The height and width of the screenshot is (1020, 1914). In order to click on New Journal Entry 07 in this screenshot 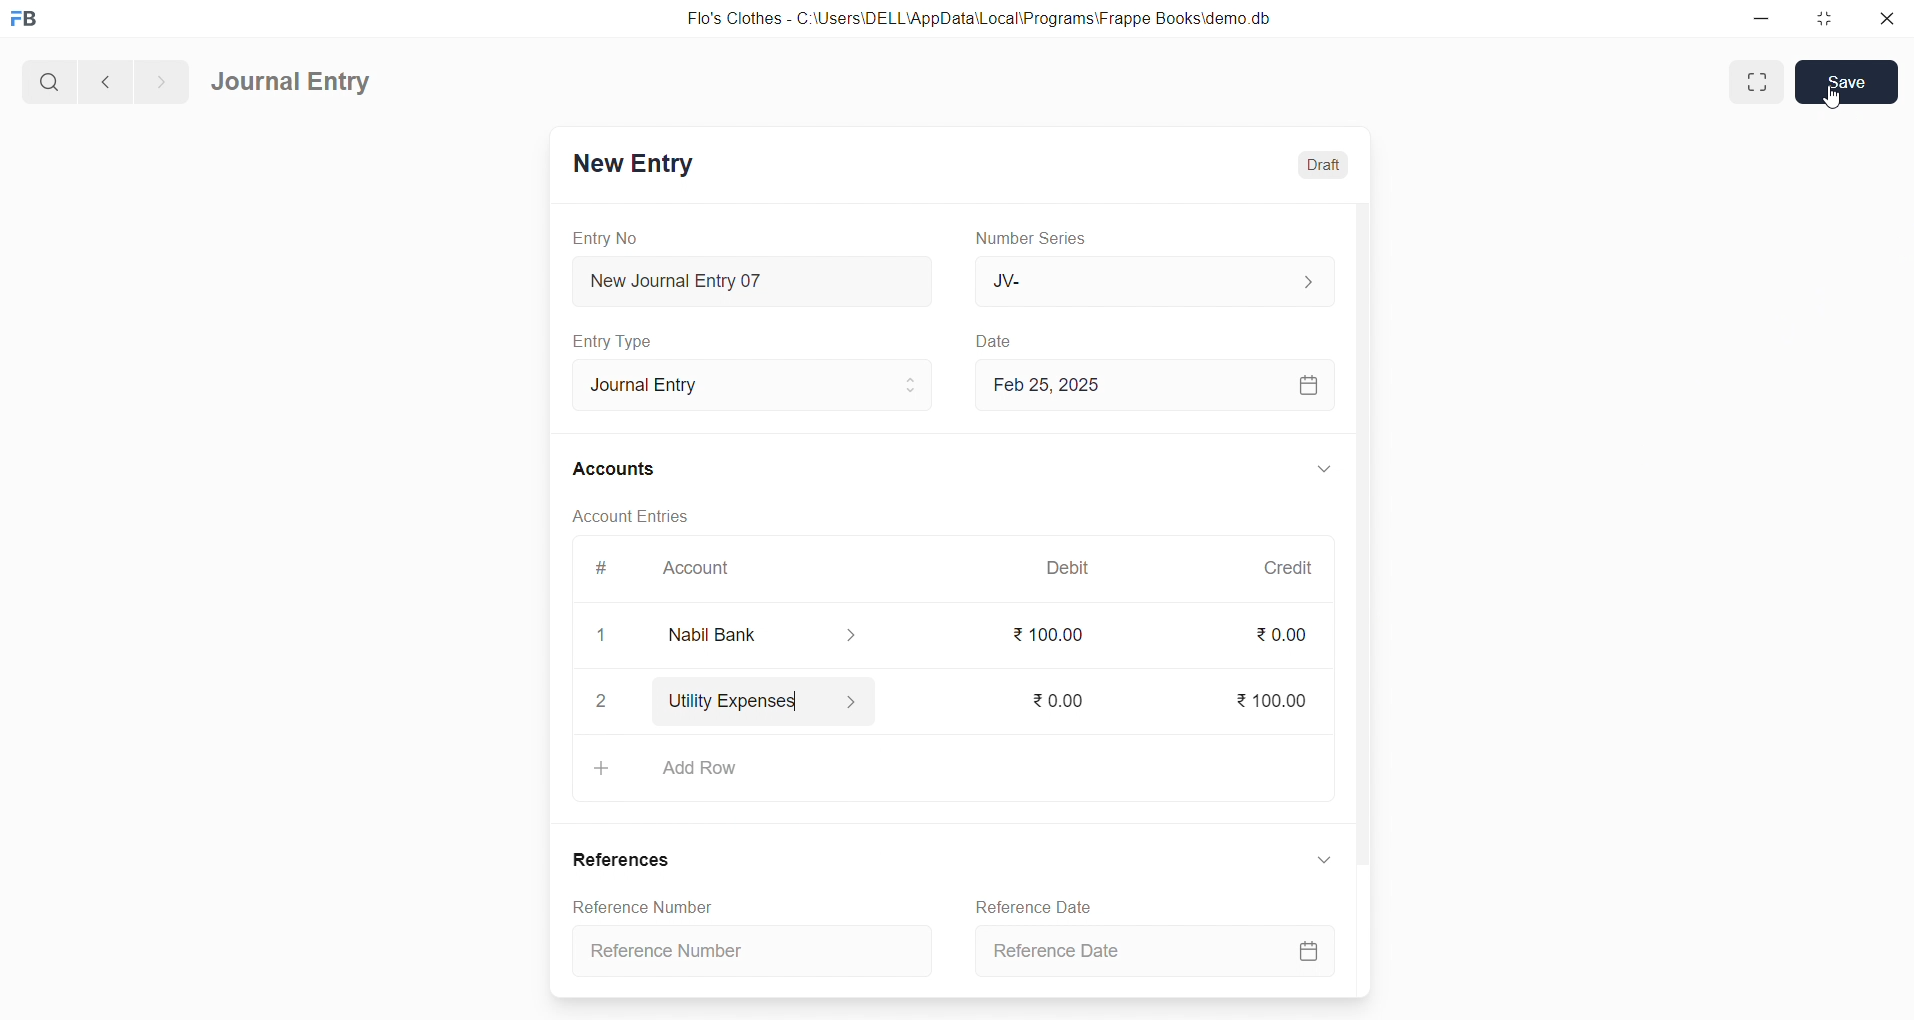, I will do `click(744, 276)`.